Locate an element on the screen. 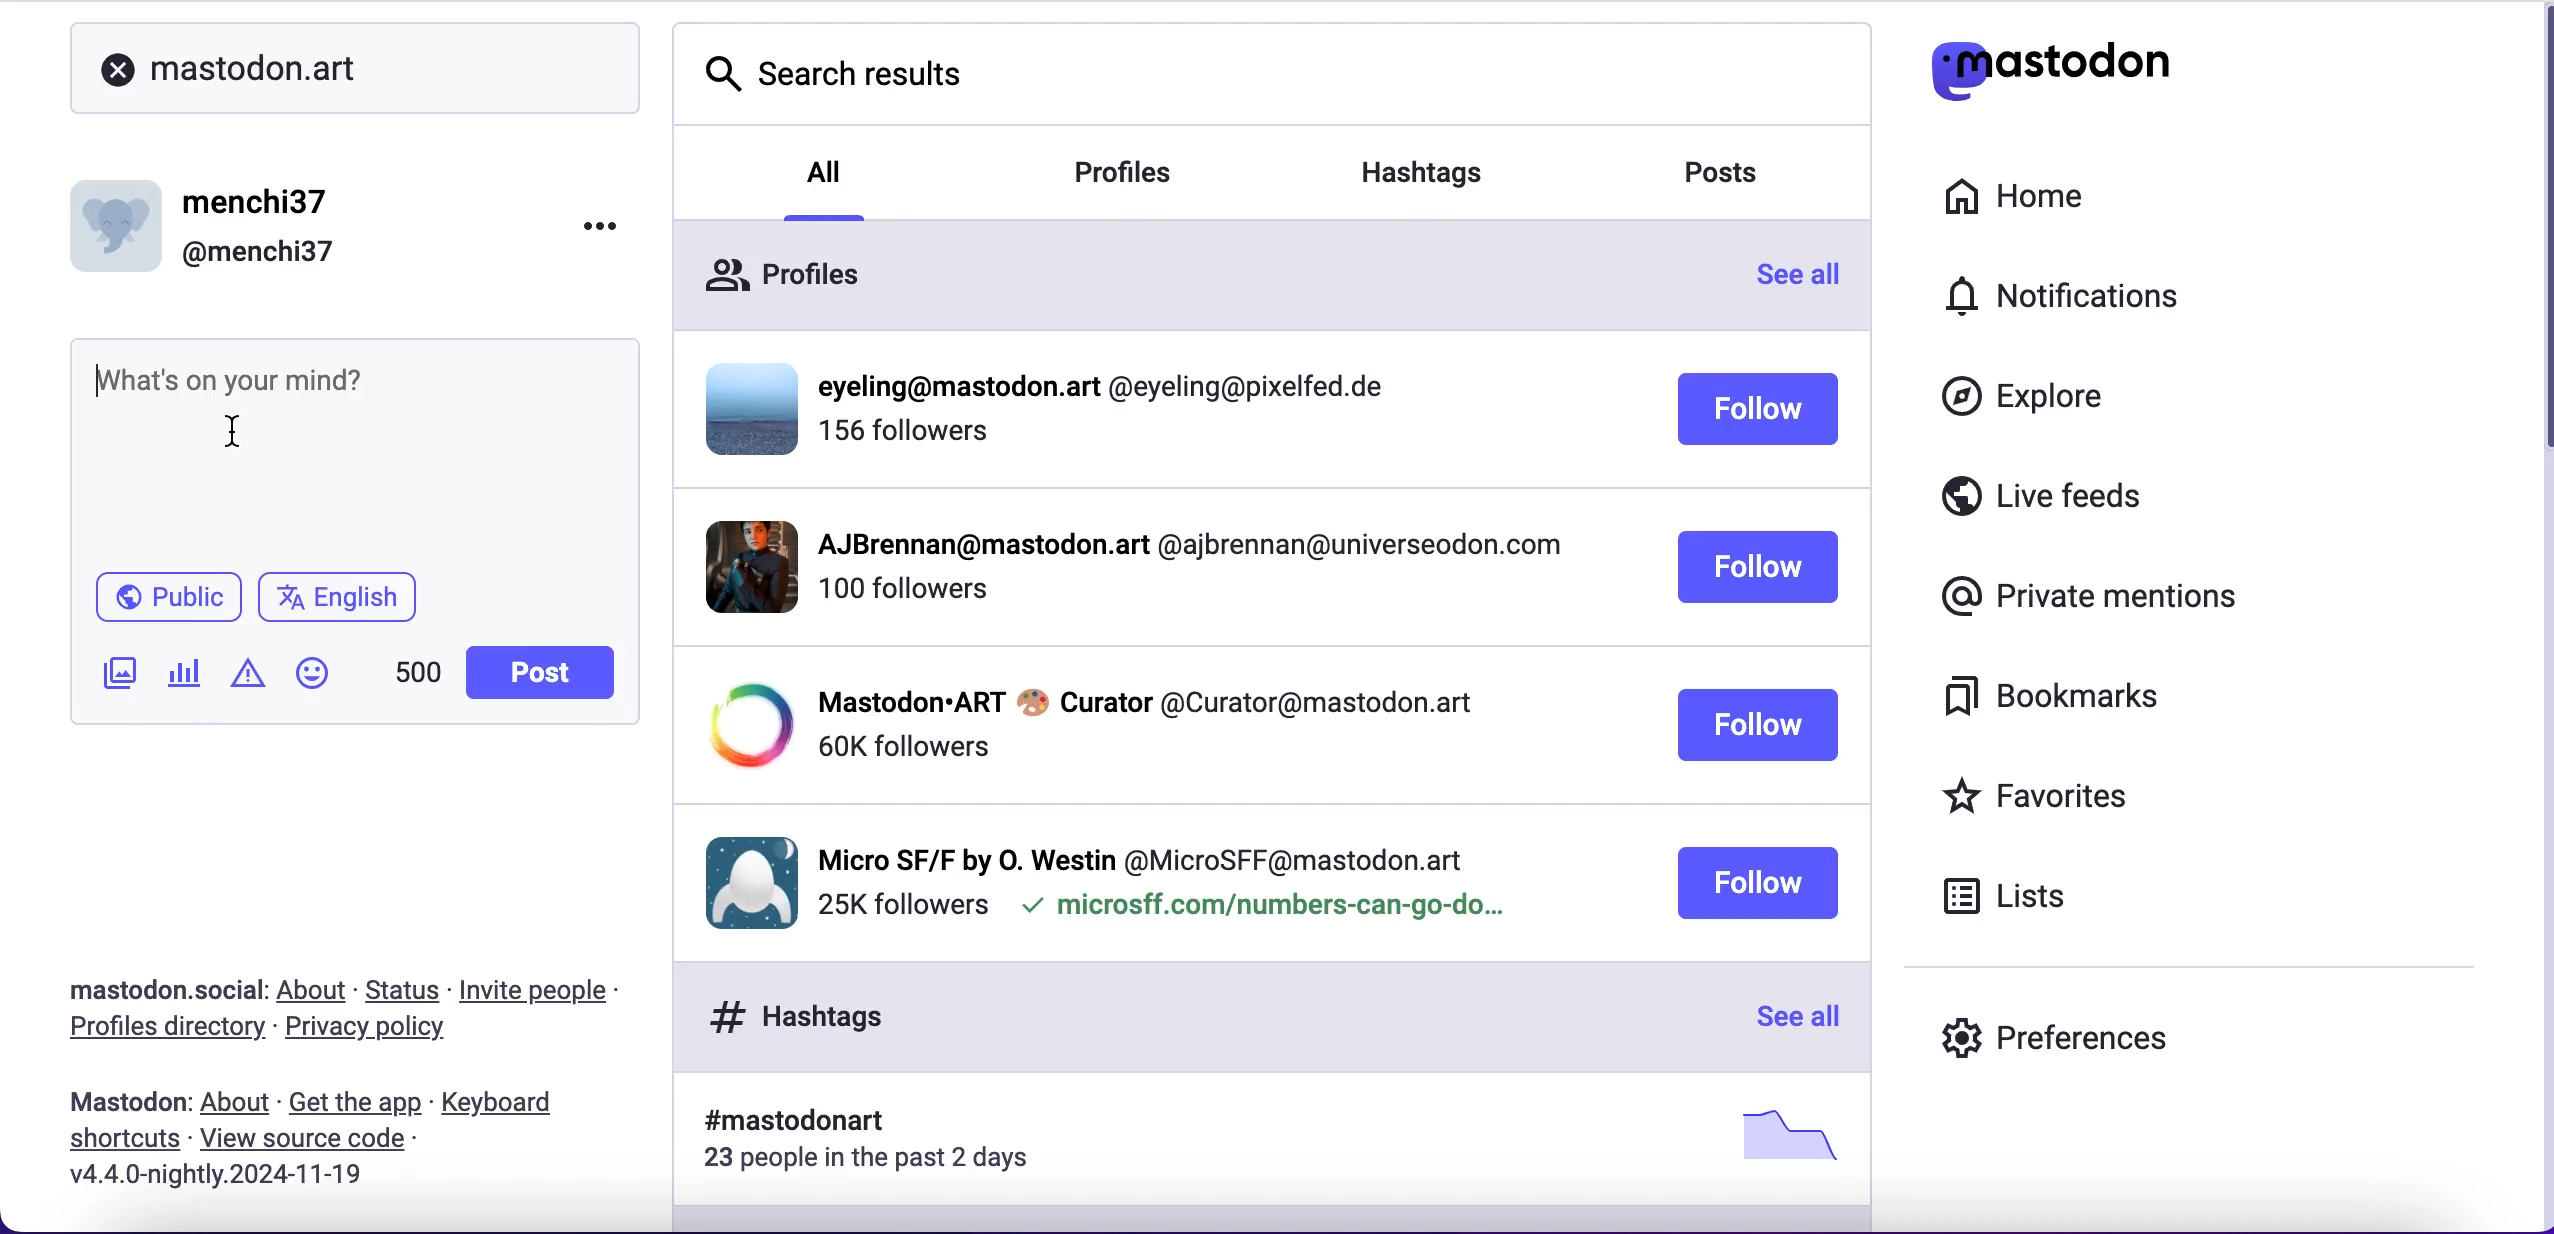 This screenshot has height=1234, width=2554. add poll is located at coordinates (185, 676).